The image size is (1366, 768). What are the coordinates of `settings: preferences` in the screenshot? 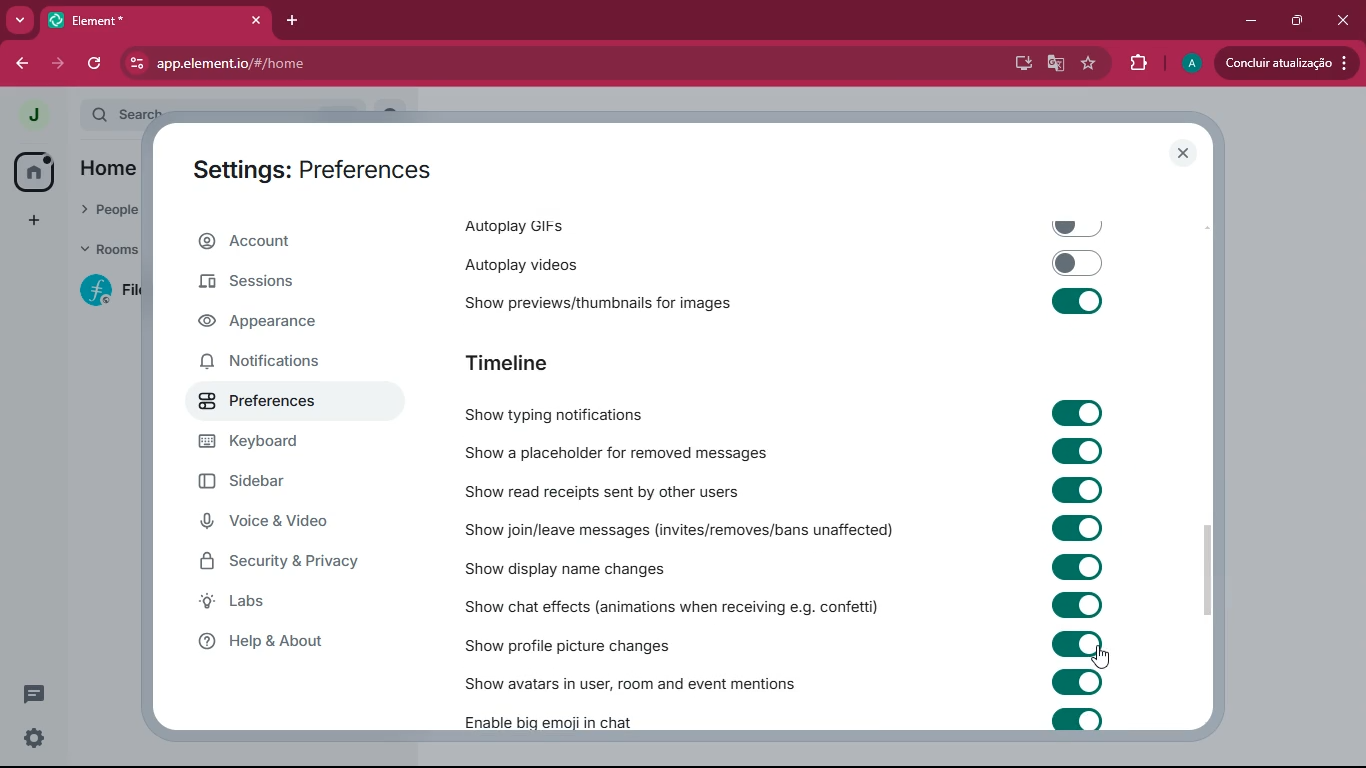 It's located at (304, 171).